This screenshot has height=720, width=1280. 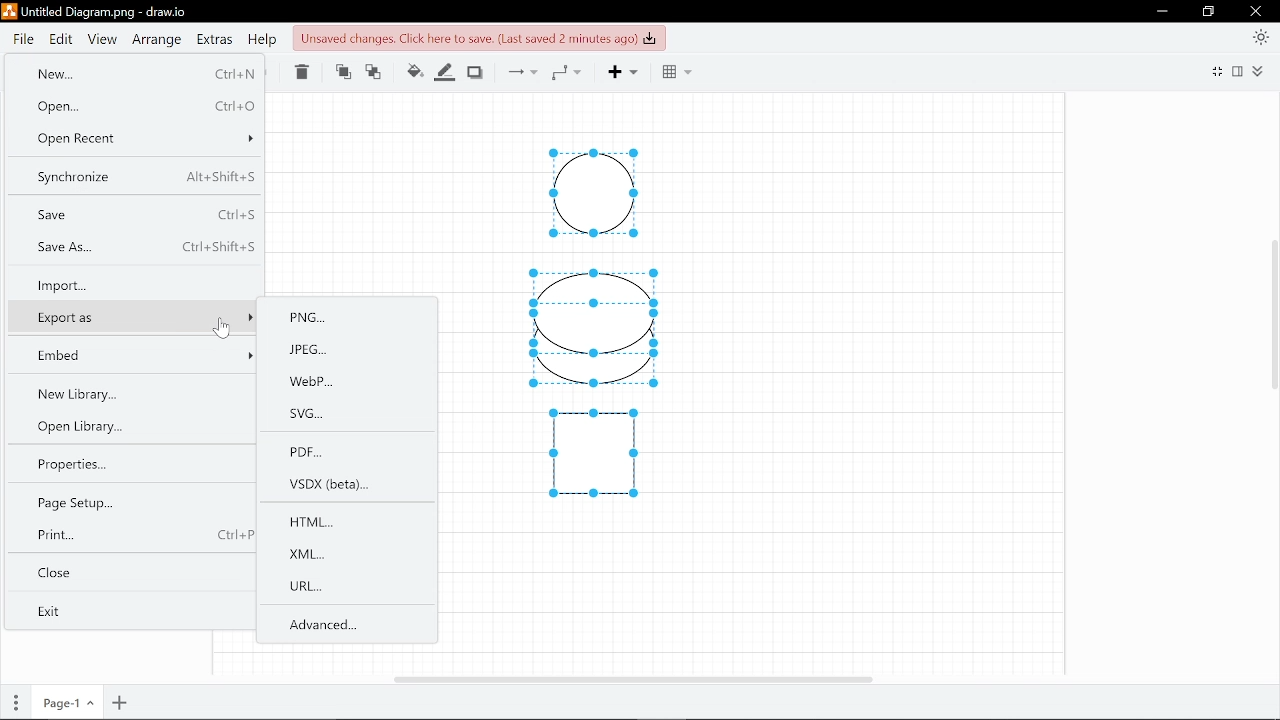 I want to click on Connections, so click(x=518, y=71).